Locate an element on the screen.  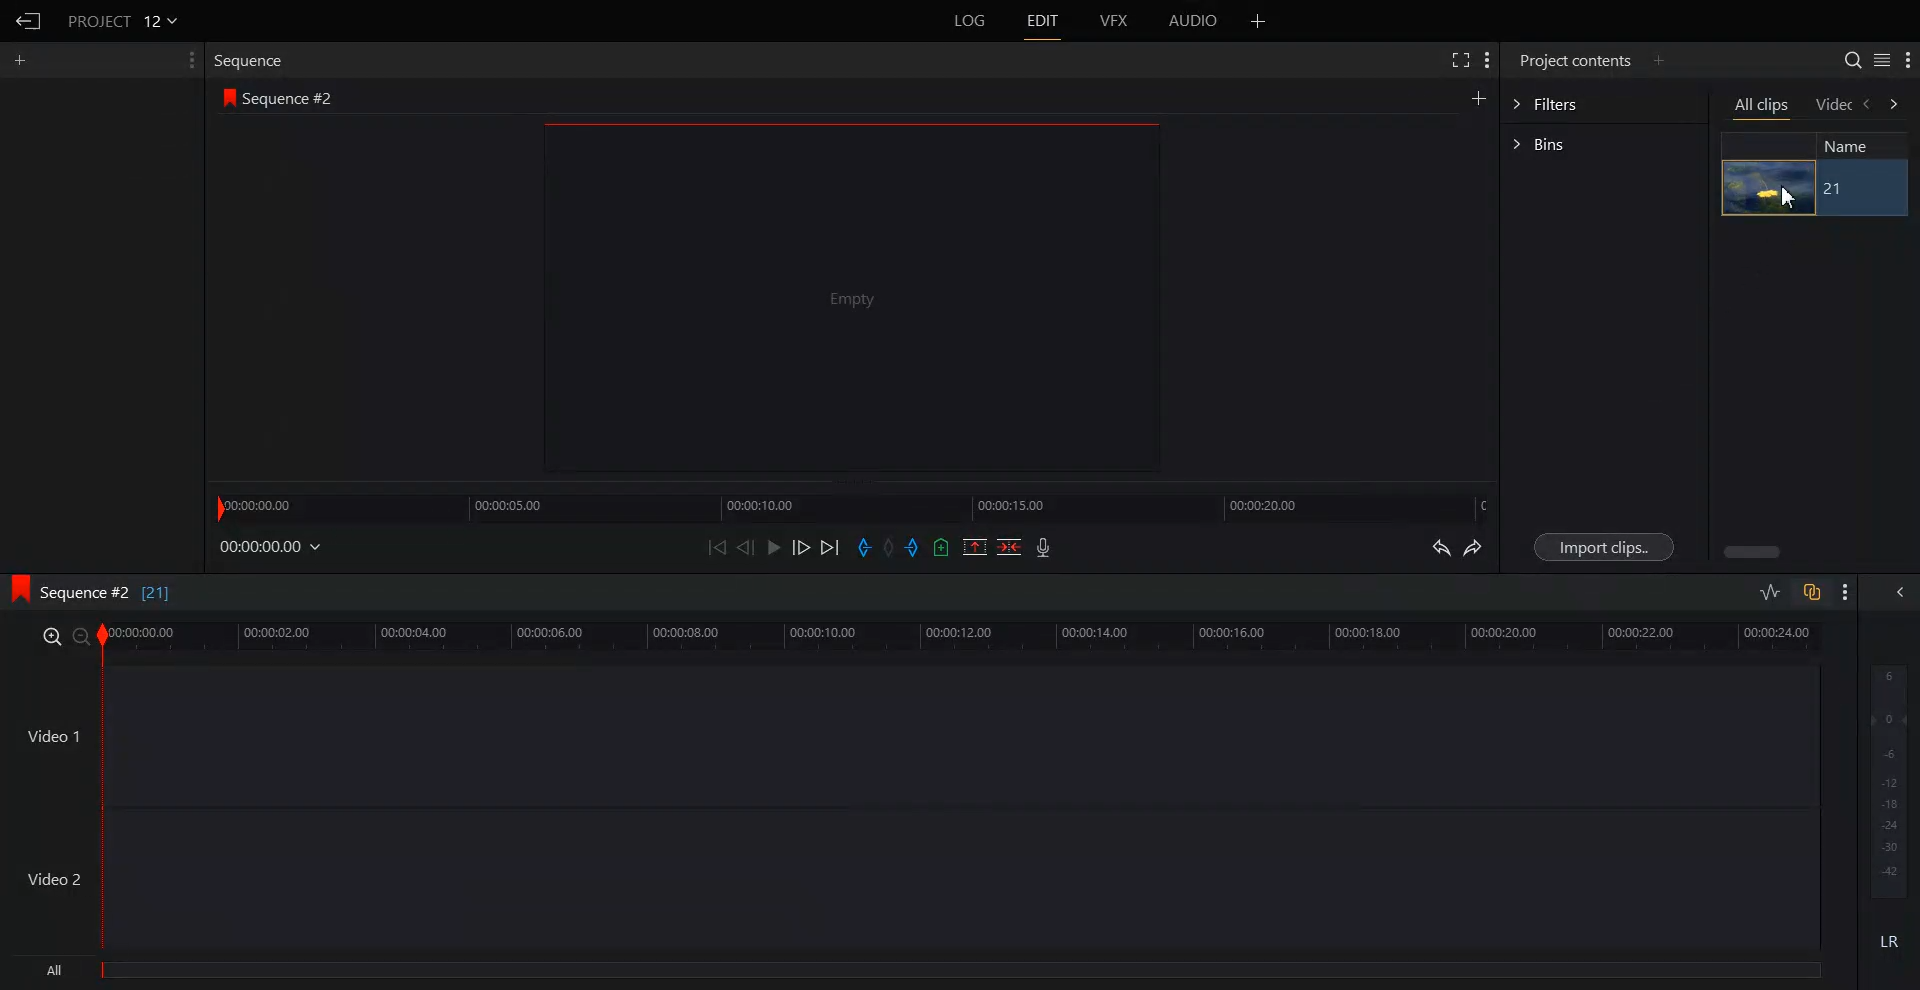
Toggle auto track sync is located at coordinates (1811, 592).